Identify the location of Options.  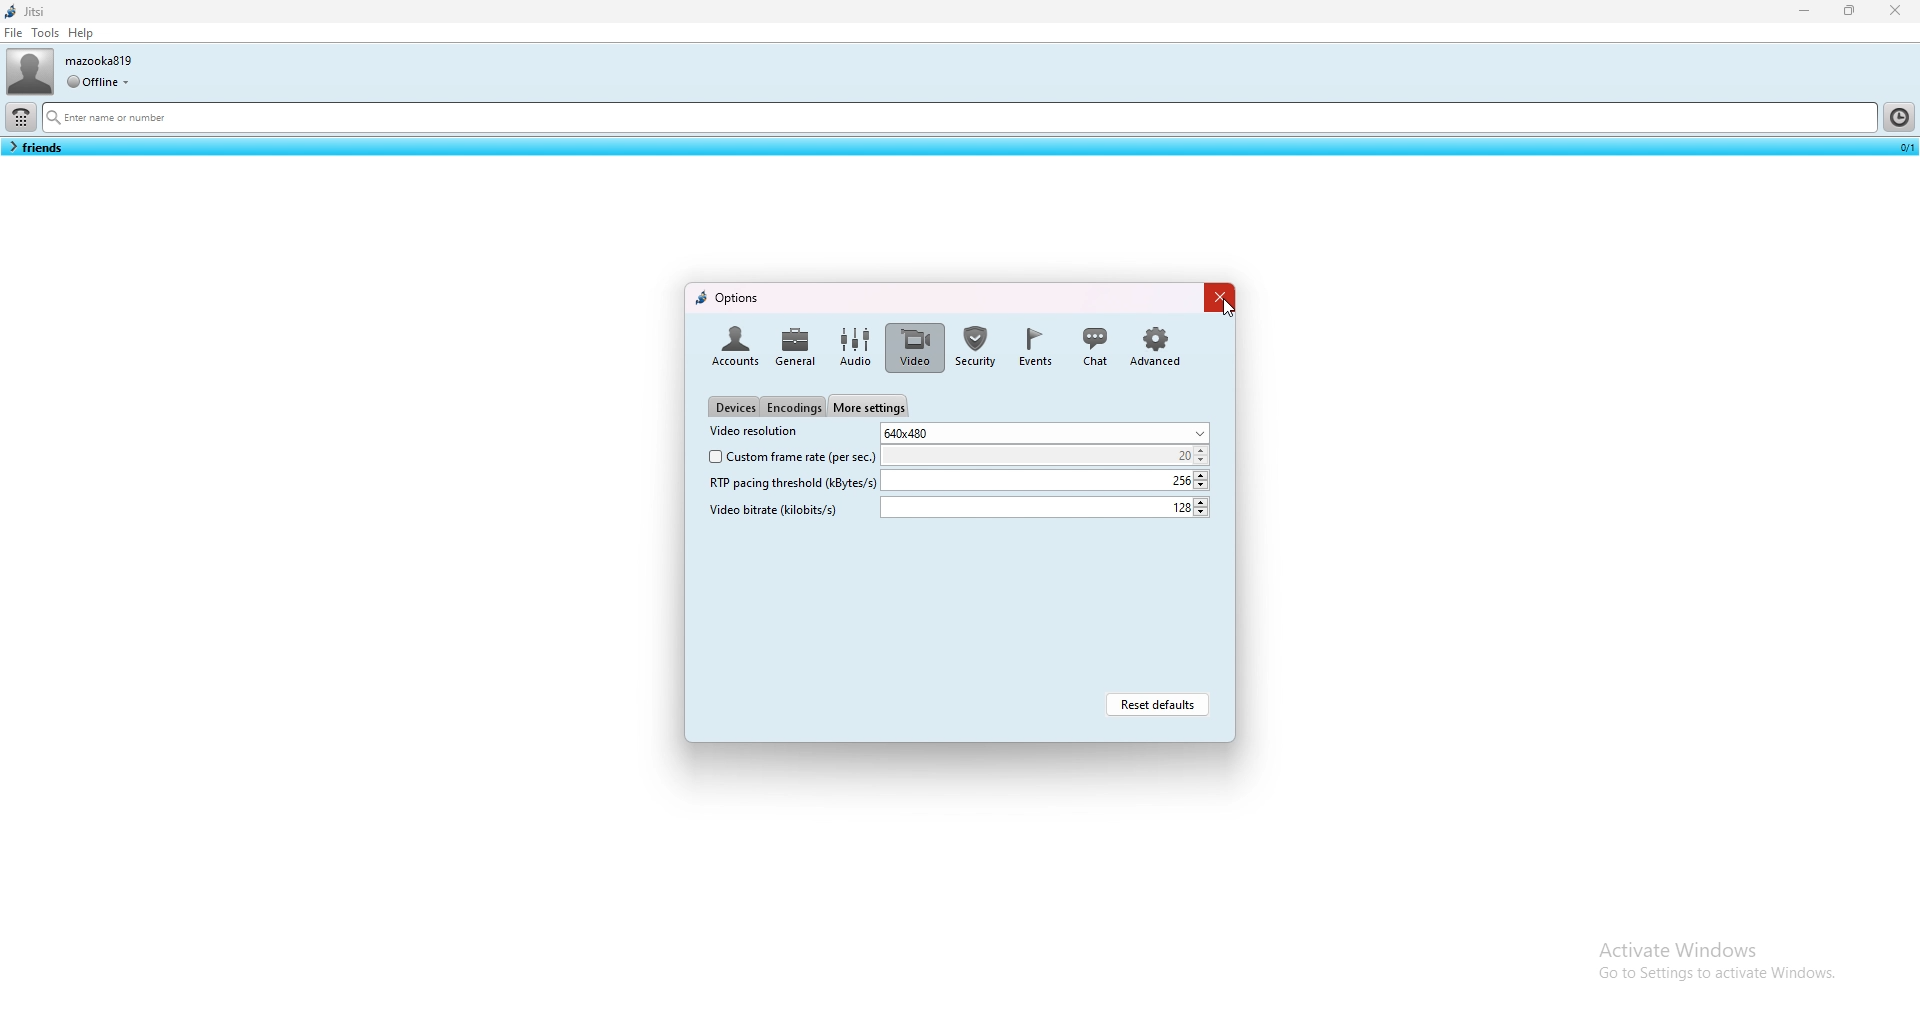
(729, 296).